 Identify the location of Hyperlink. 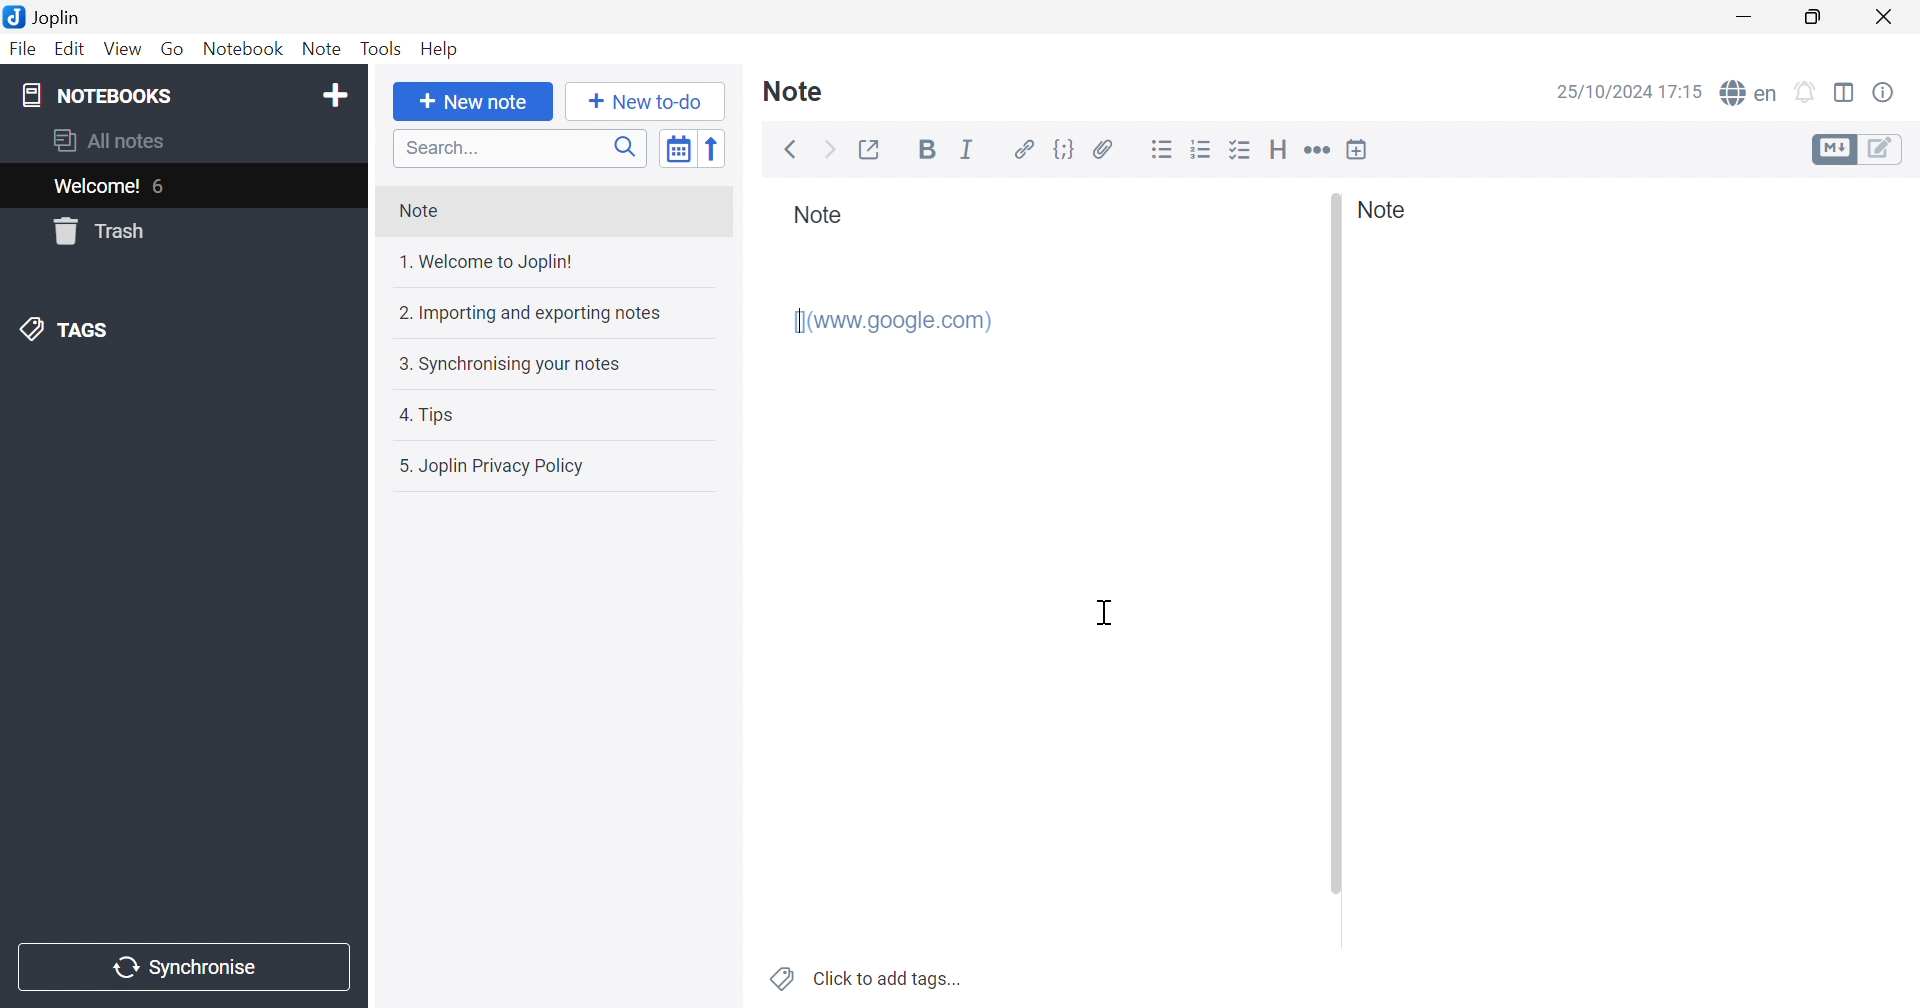
(1020, 148).